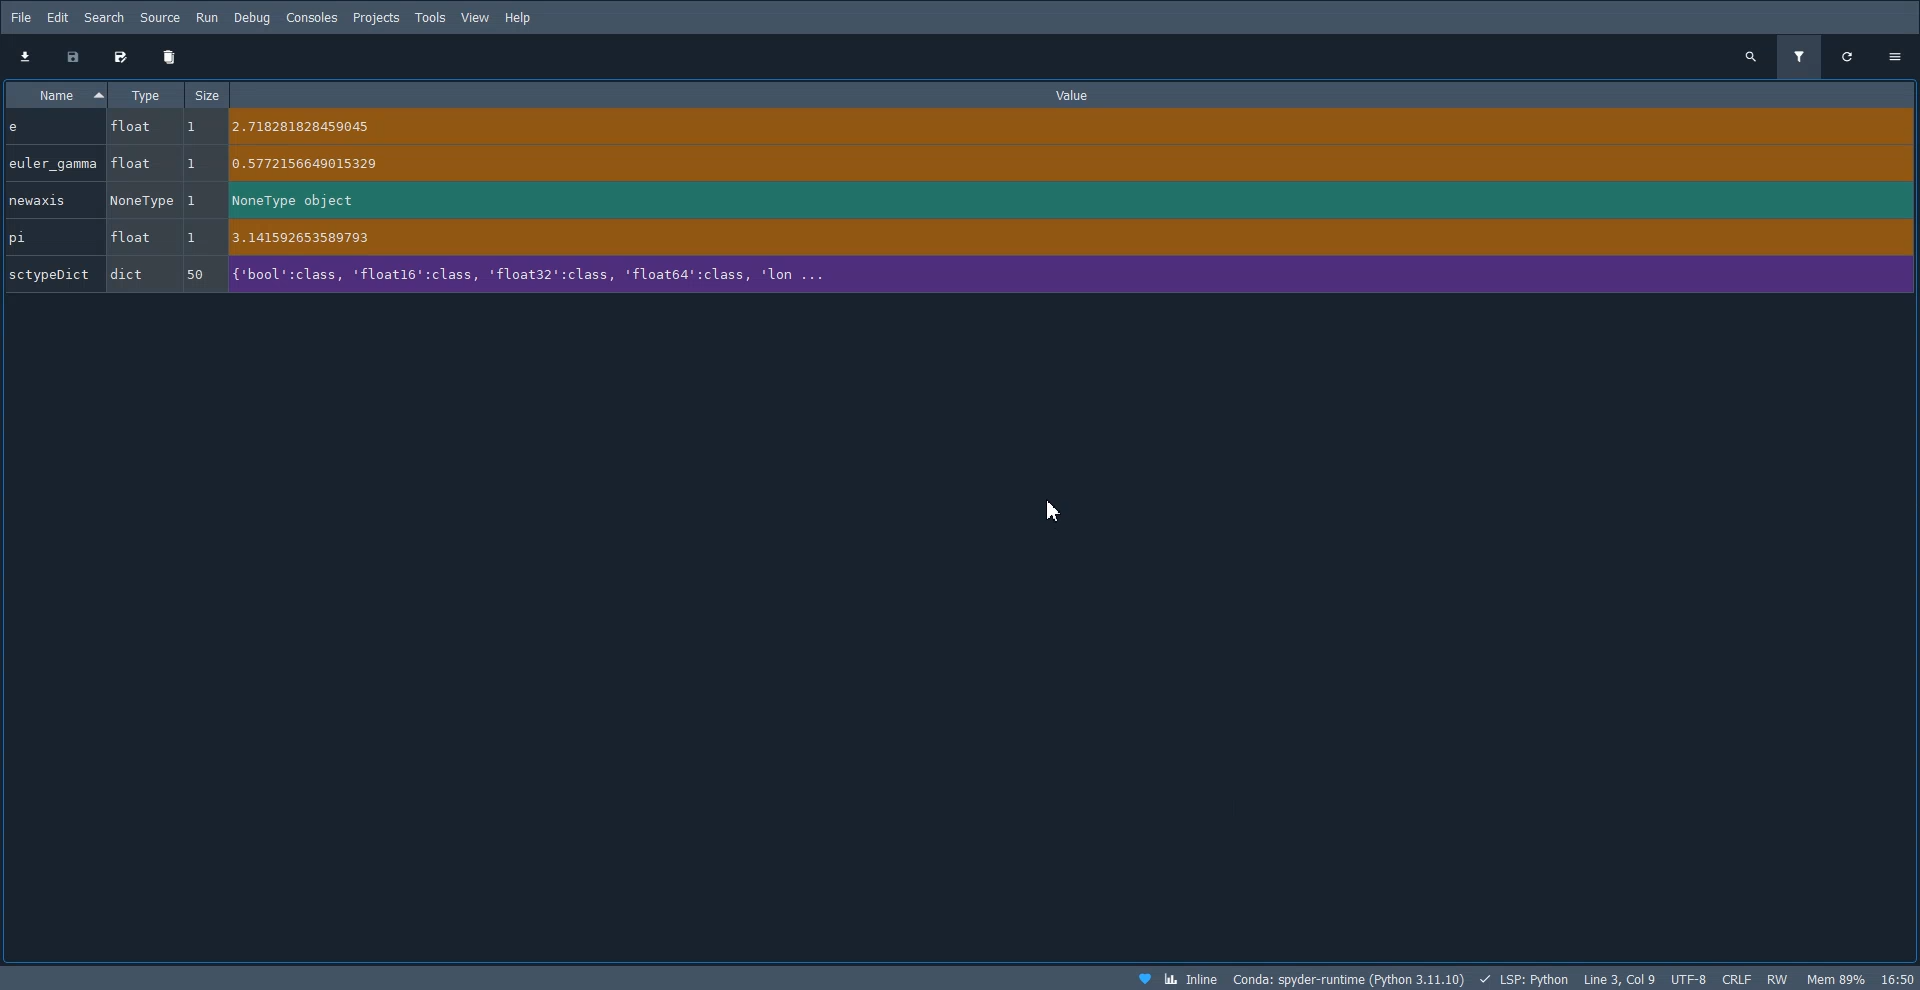 Image resolution: width=1920 pixels, height=990 pixels. Describe the element at coordinates (130, 127) in the screenshot. I see `float` at that location.